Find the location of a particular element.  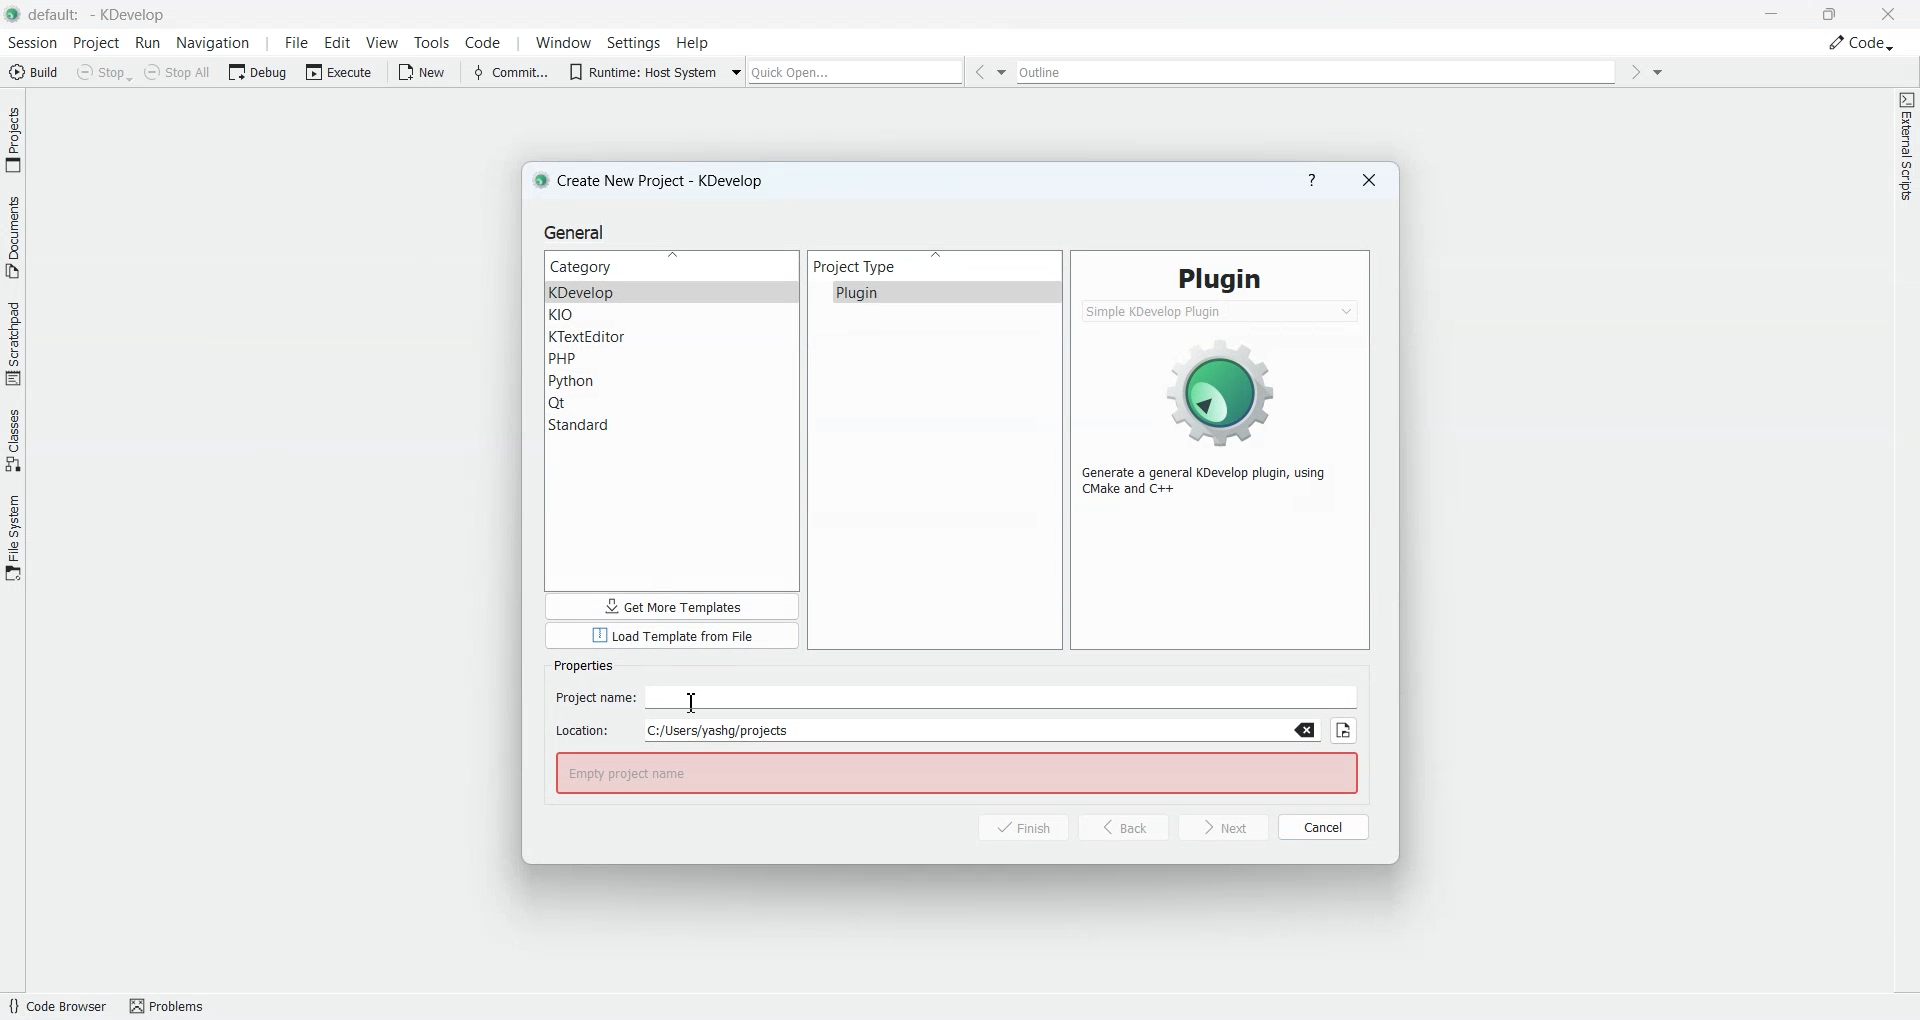

Python is located at coordinates (673, 381).